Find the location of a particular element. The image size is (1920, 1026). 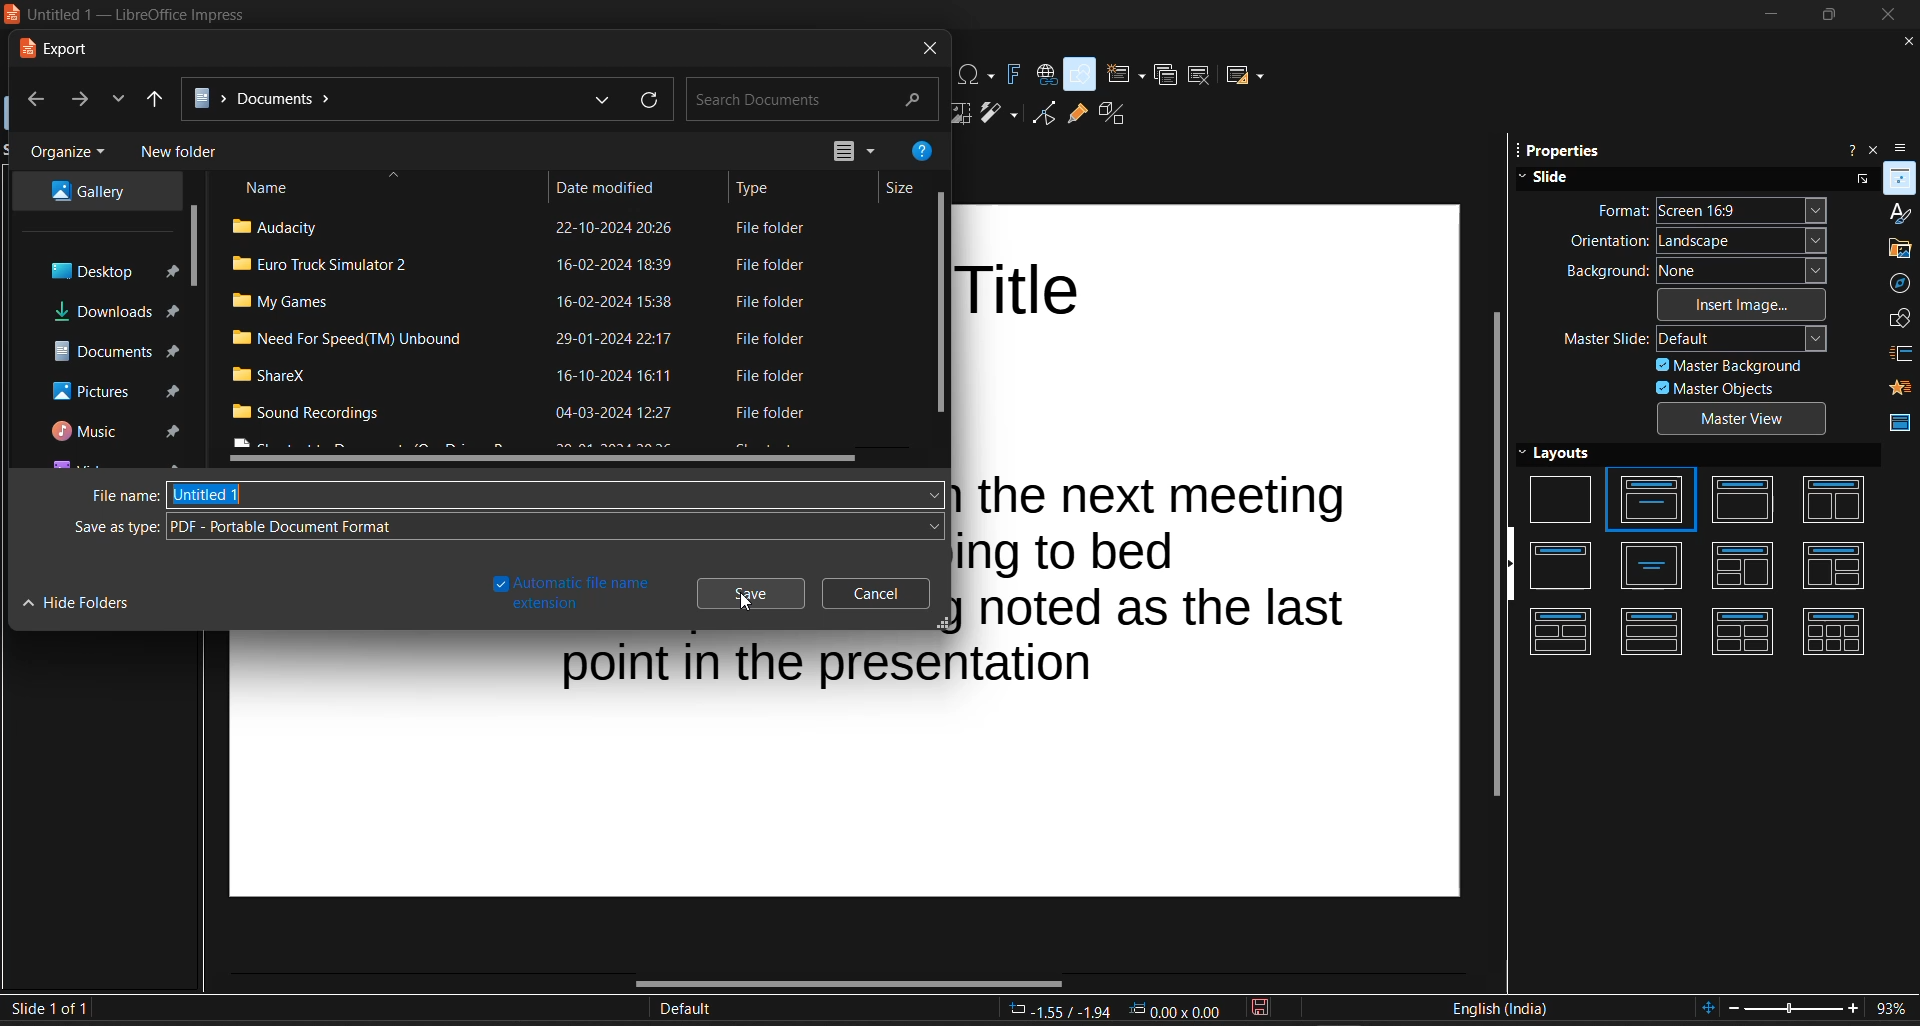

show gluepoint functions is located at coordinates (1076, 115).